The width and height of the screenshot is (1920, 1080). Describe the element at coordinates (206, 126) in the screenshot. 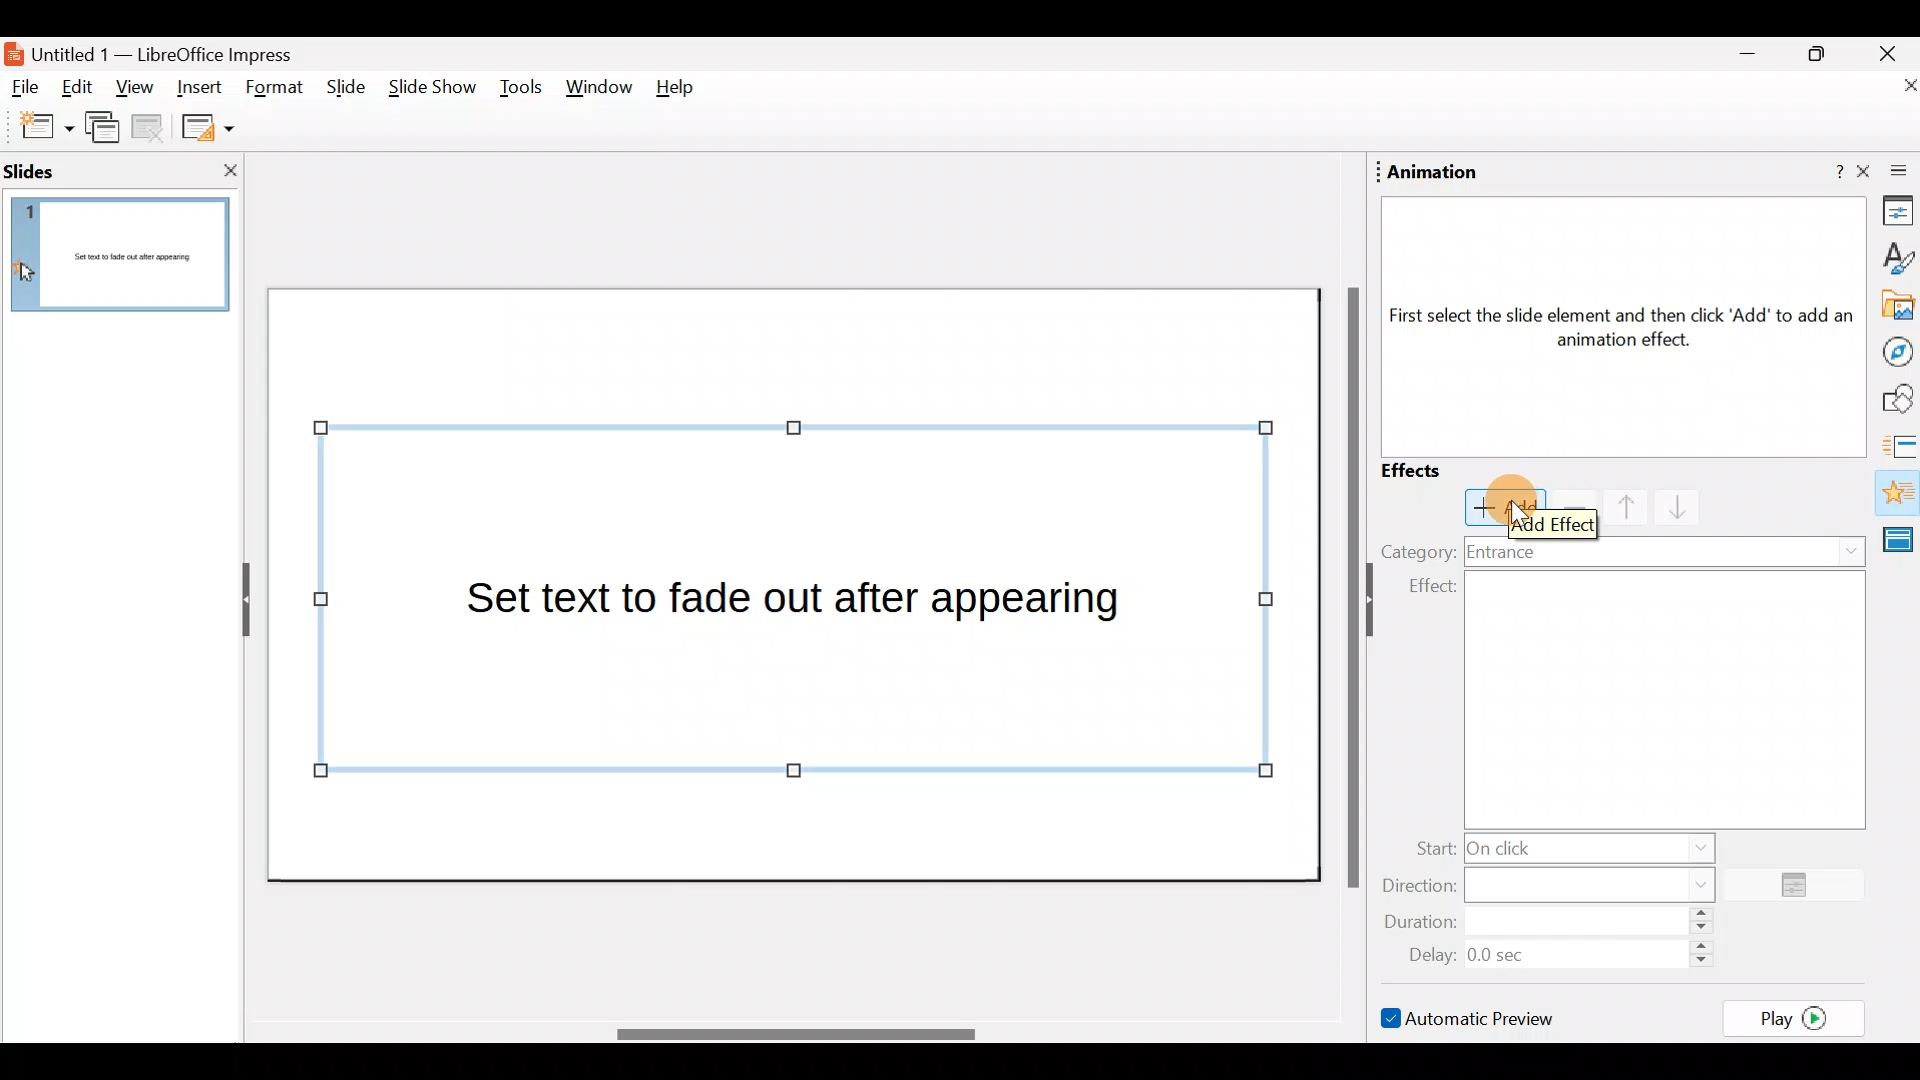

I see `Slide layout` at that location.